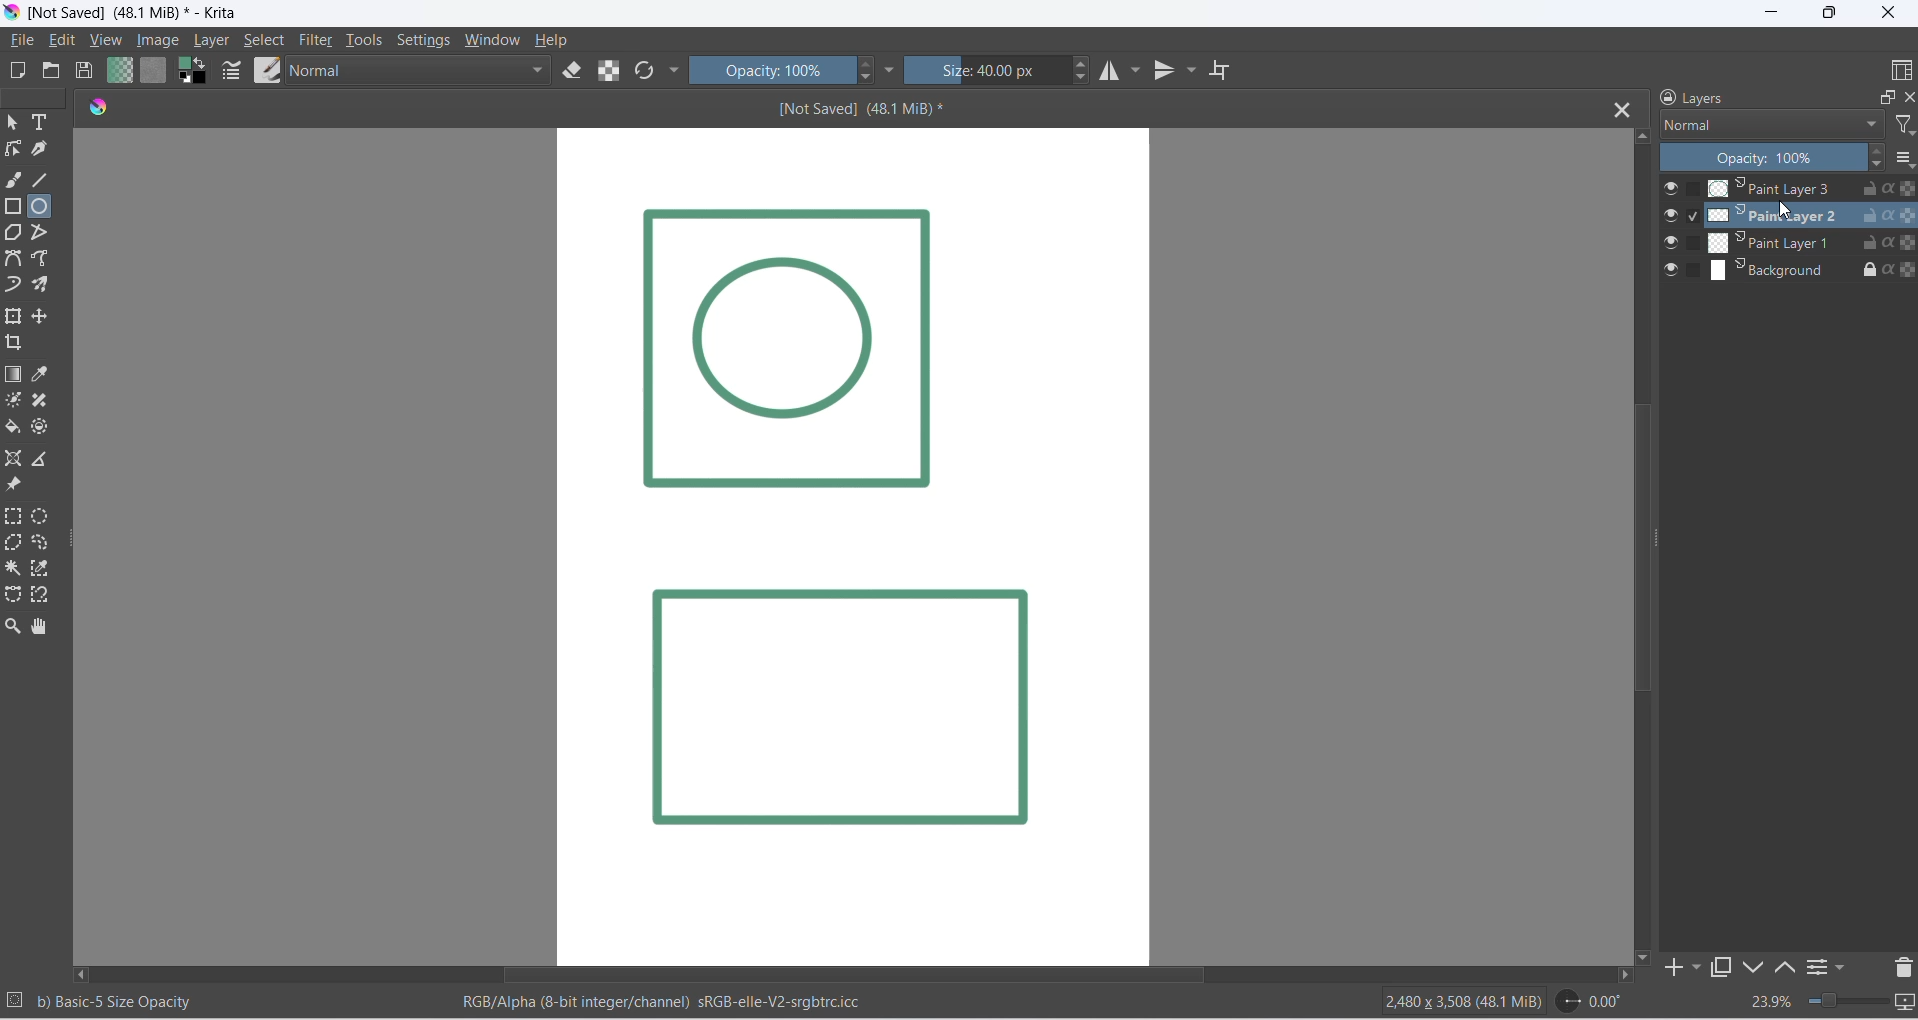 The image size is (1918, 1020). I want to click on b) Basic - 5 Size Opacity, so click(125, 1003).